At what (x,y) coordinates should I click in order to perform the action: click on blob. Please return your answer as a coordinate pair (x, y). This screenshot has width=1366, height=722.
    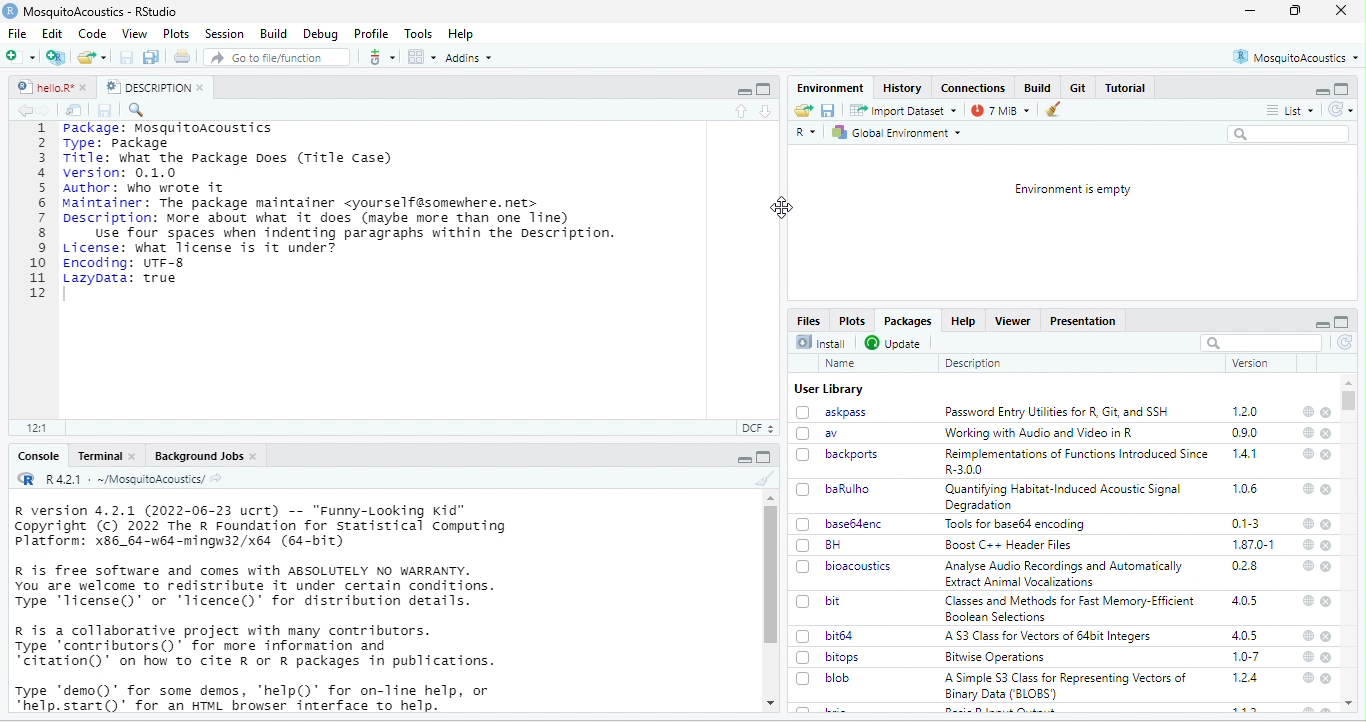
    Looking at the image, I should click on (827, 678).